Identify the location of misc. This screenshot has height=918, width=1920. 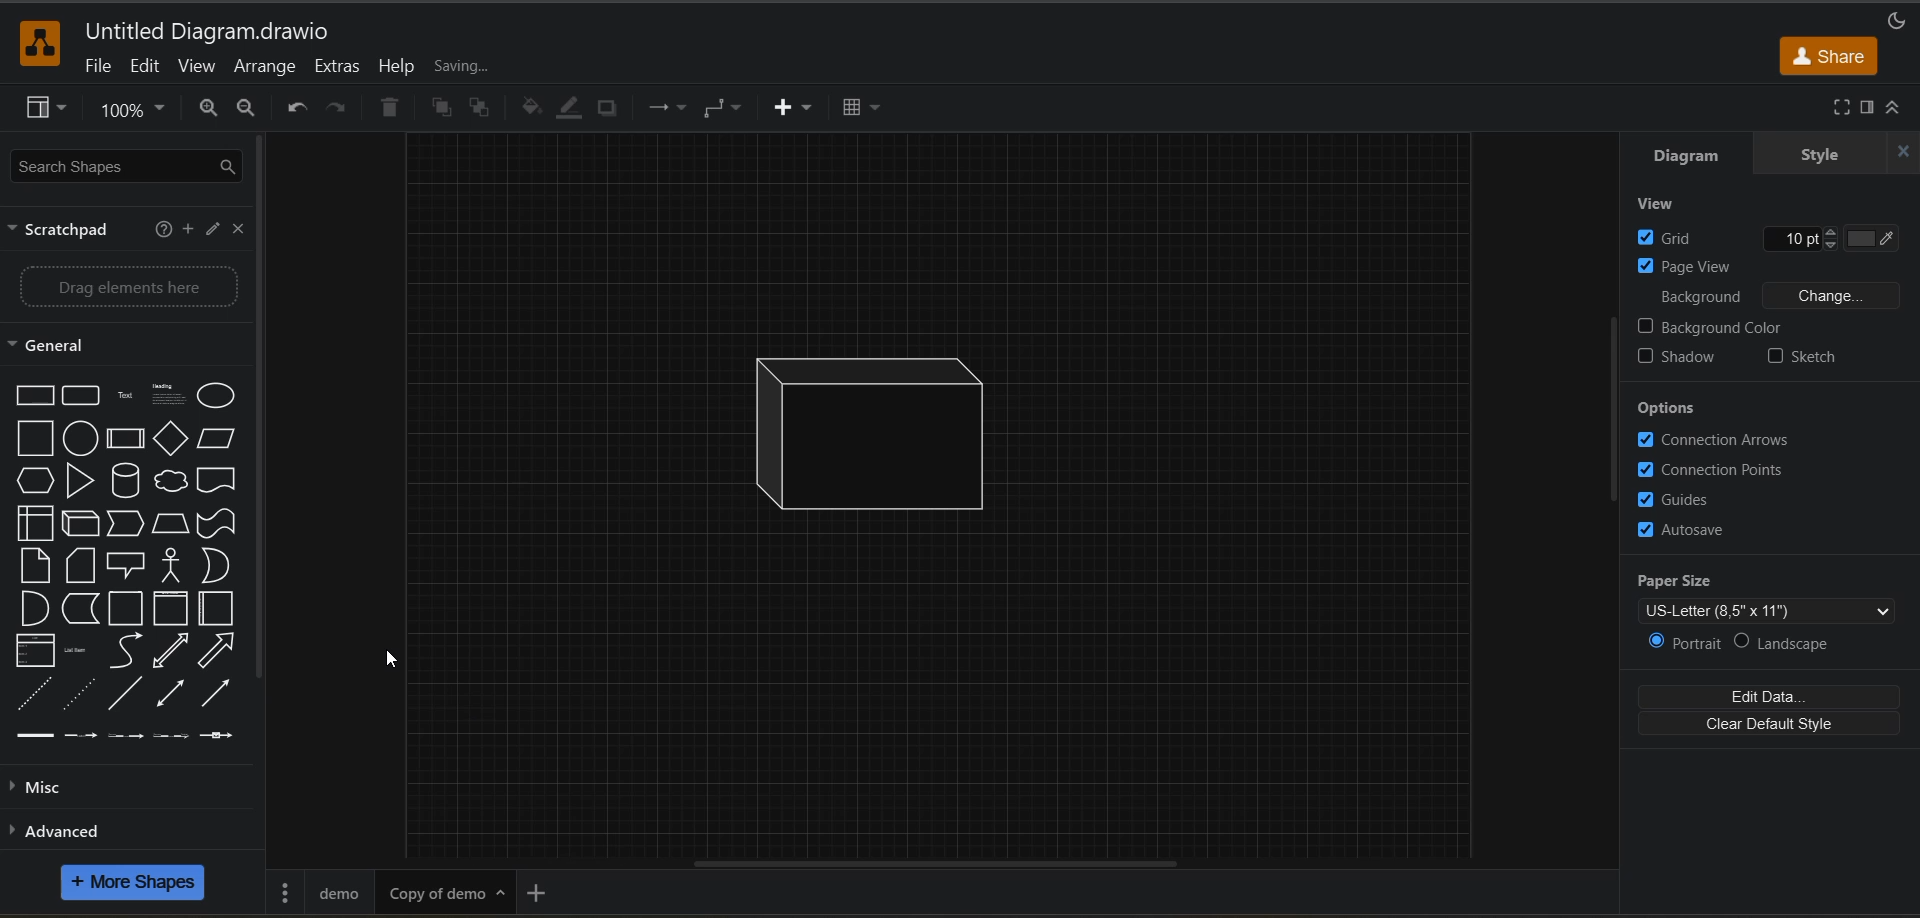
(52, 787).